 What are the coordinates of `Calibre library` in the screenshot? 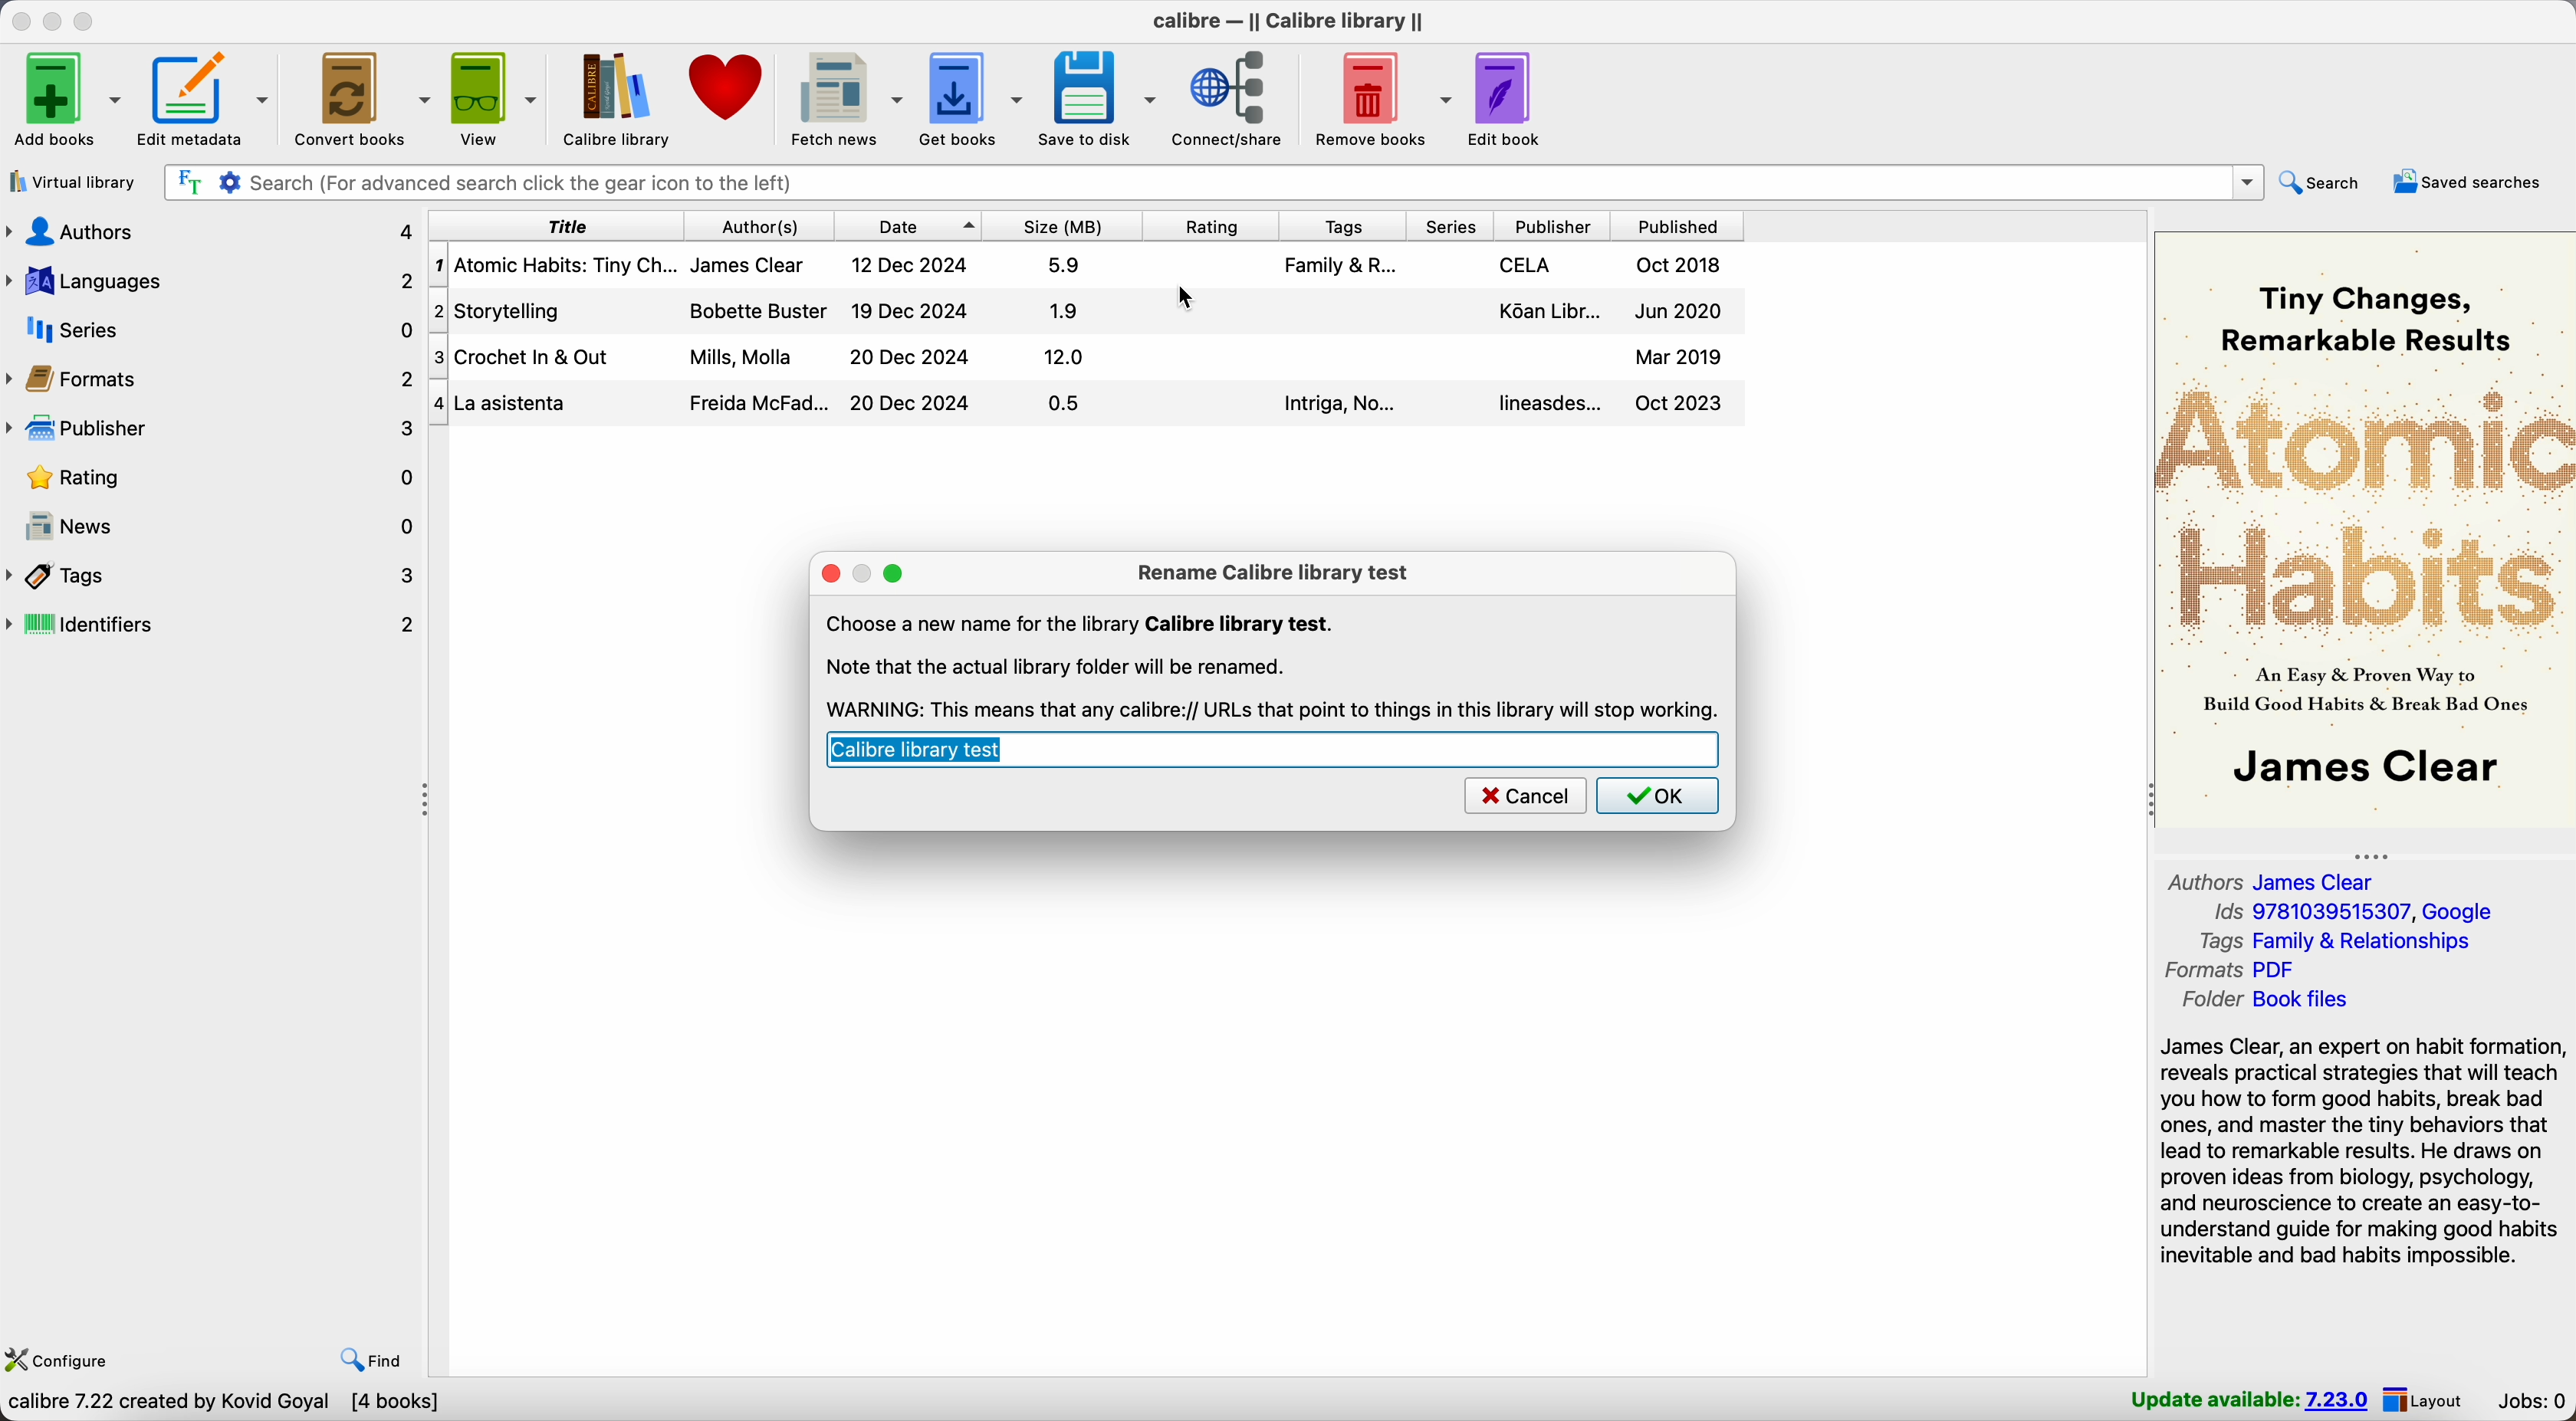 It's located at (618, 100).